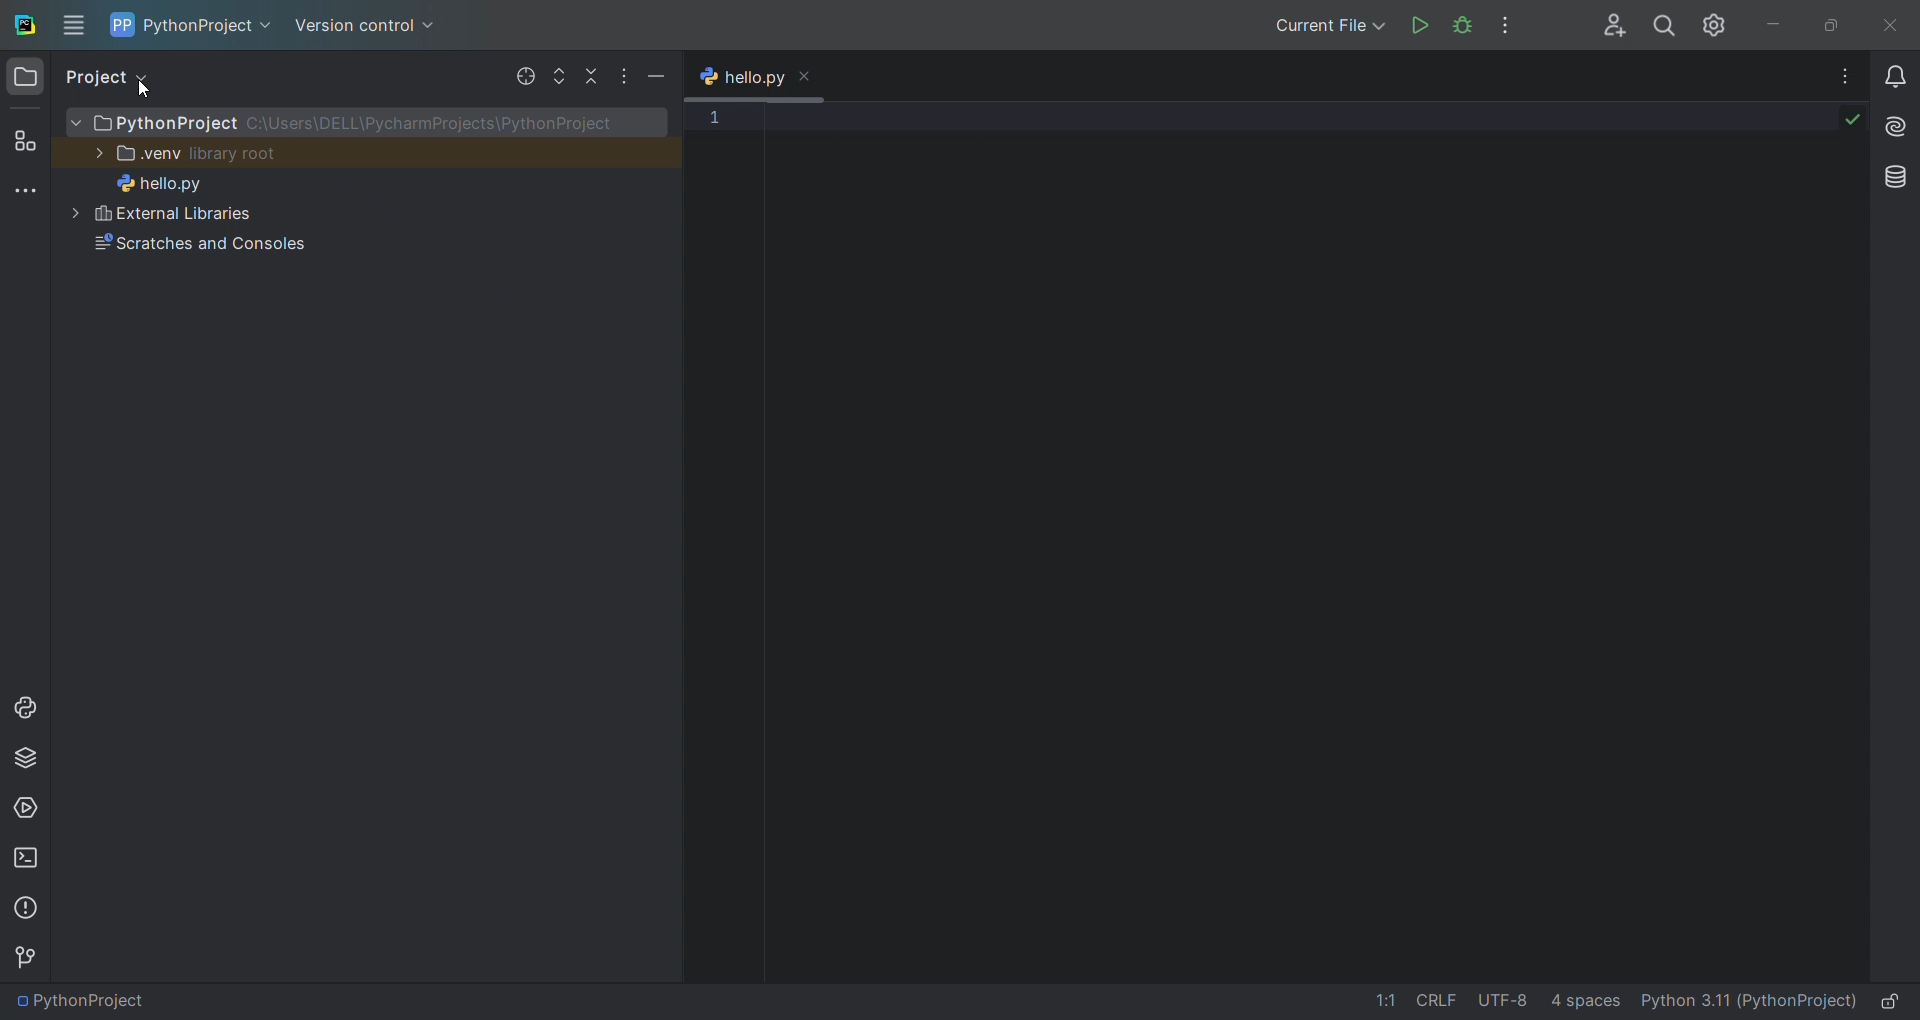 Image resolution: width=1920 pixels, height=1020 pixels. Describe the element at coordinates (365, 263) in the screenshot. I see `project file hierrarchy` at that location.